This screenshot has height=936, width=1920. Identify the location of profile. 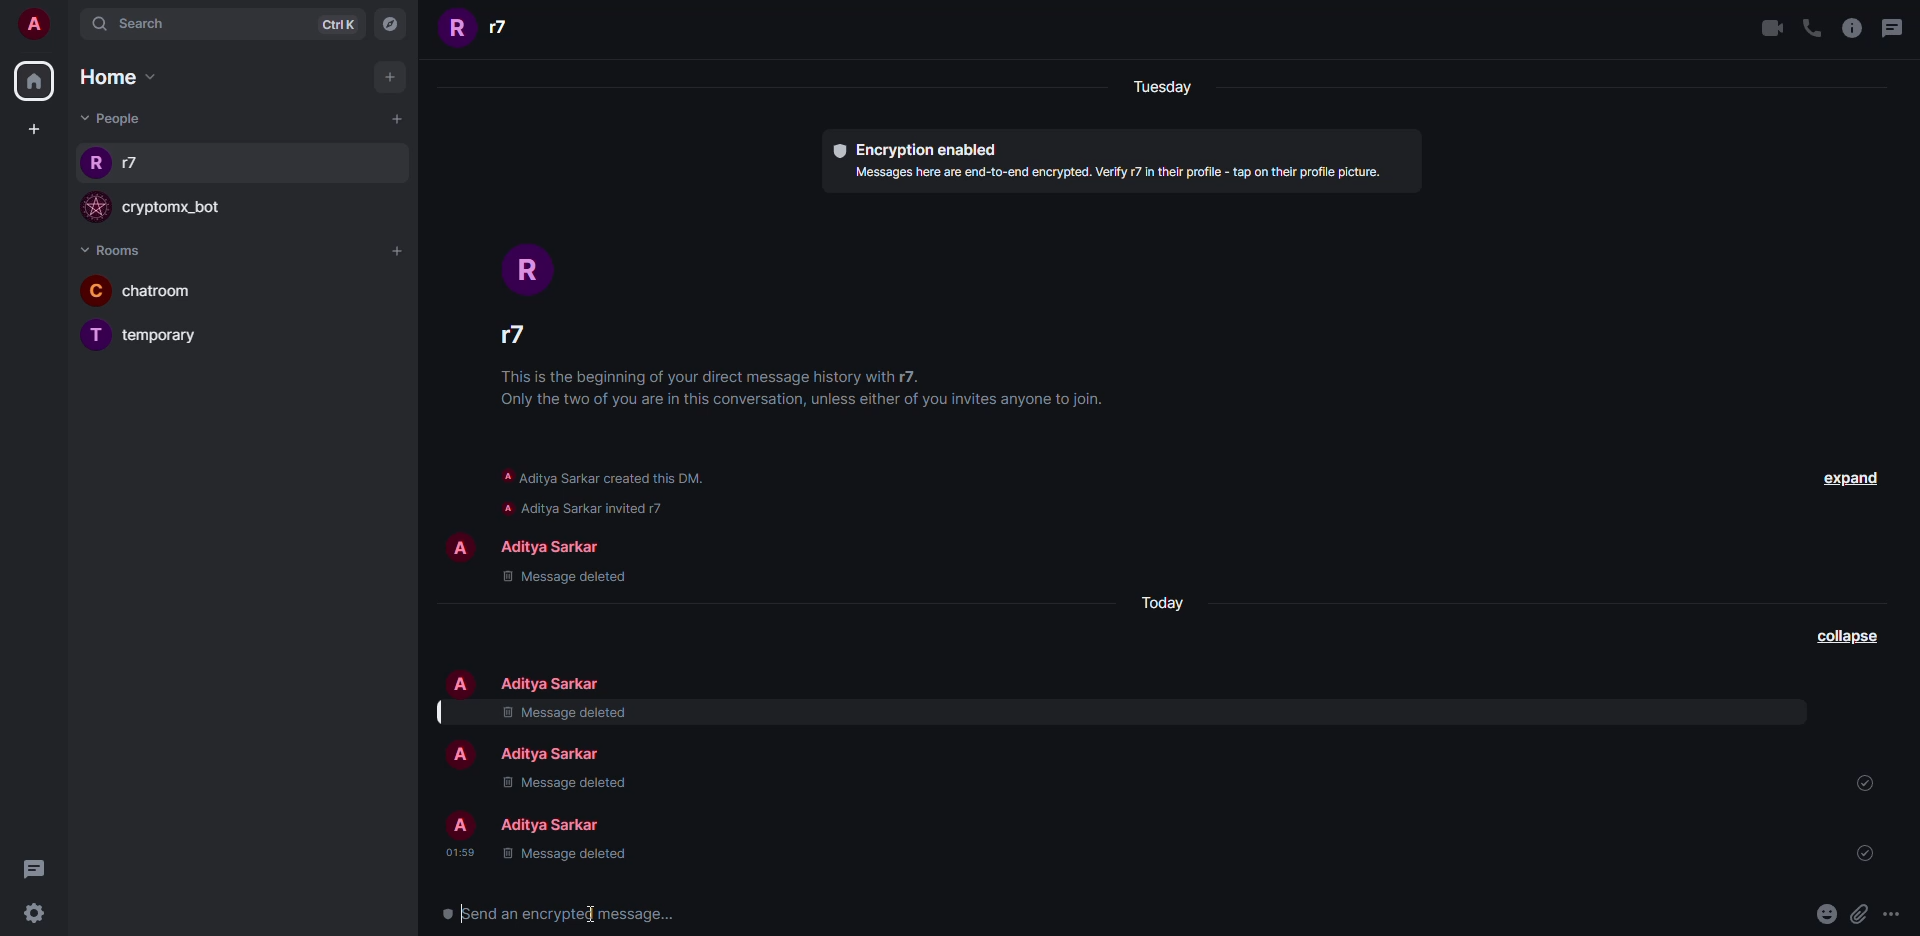
(462, 756).